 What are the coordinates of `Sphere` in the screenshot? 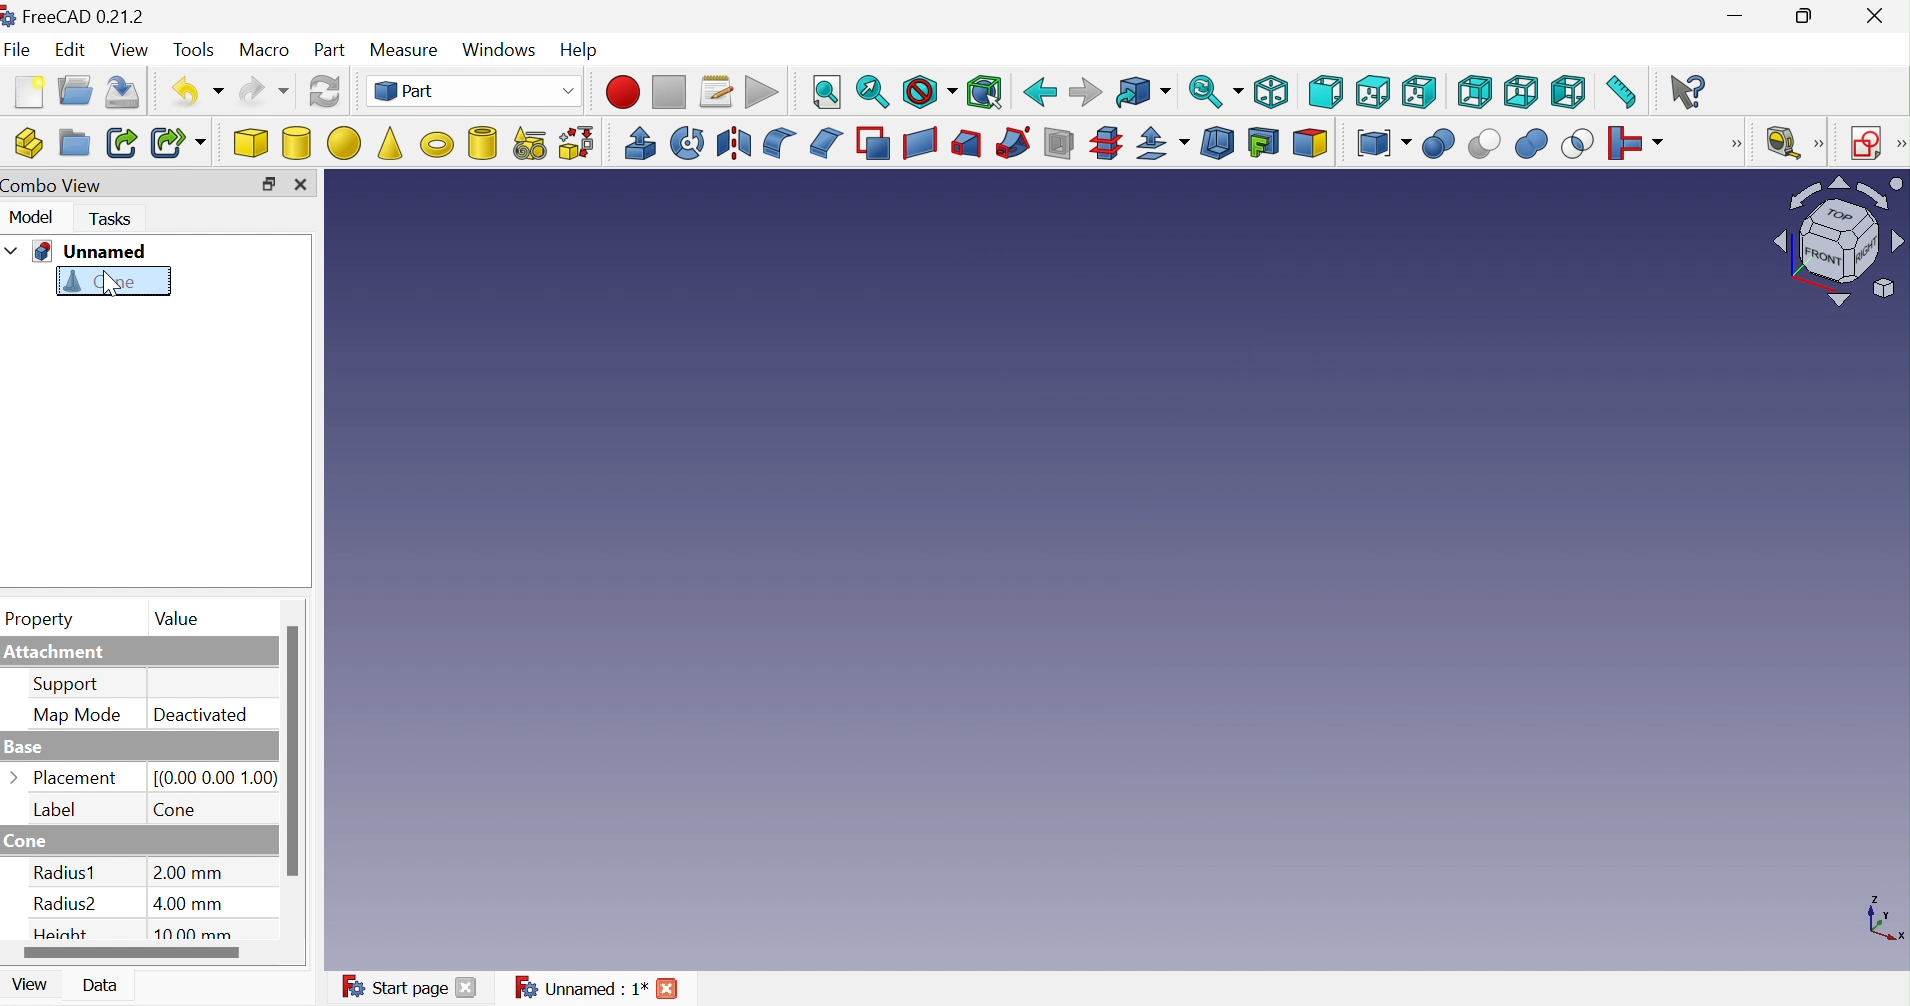 It's located at (343, 144).